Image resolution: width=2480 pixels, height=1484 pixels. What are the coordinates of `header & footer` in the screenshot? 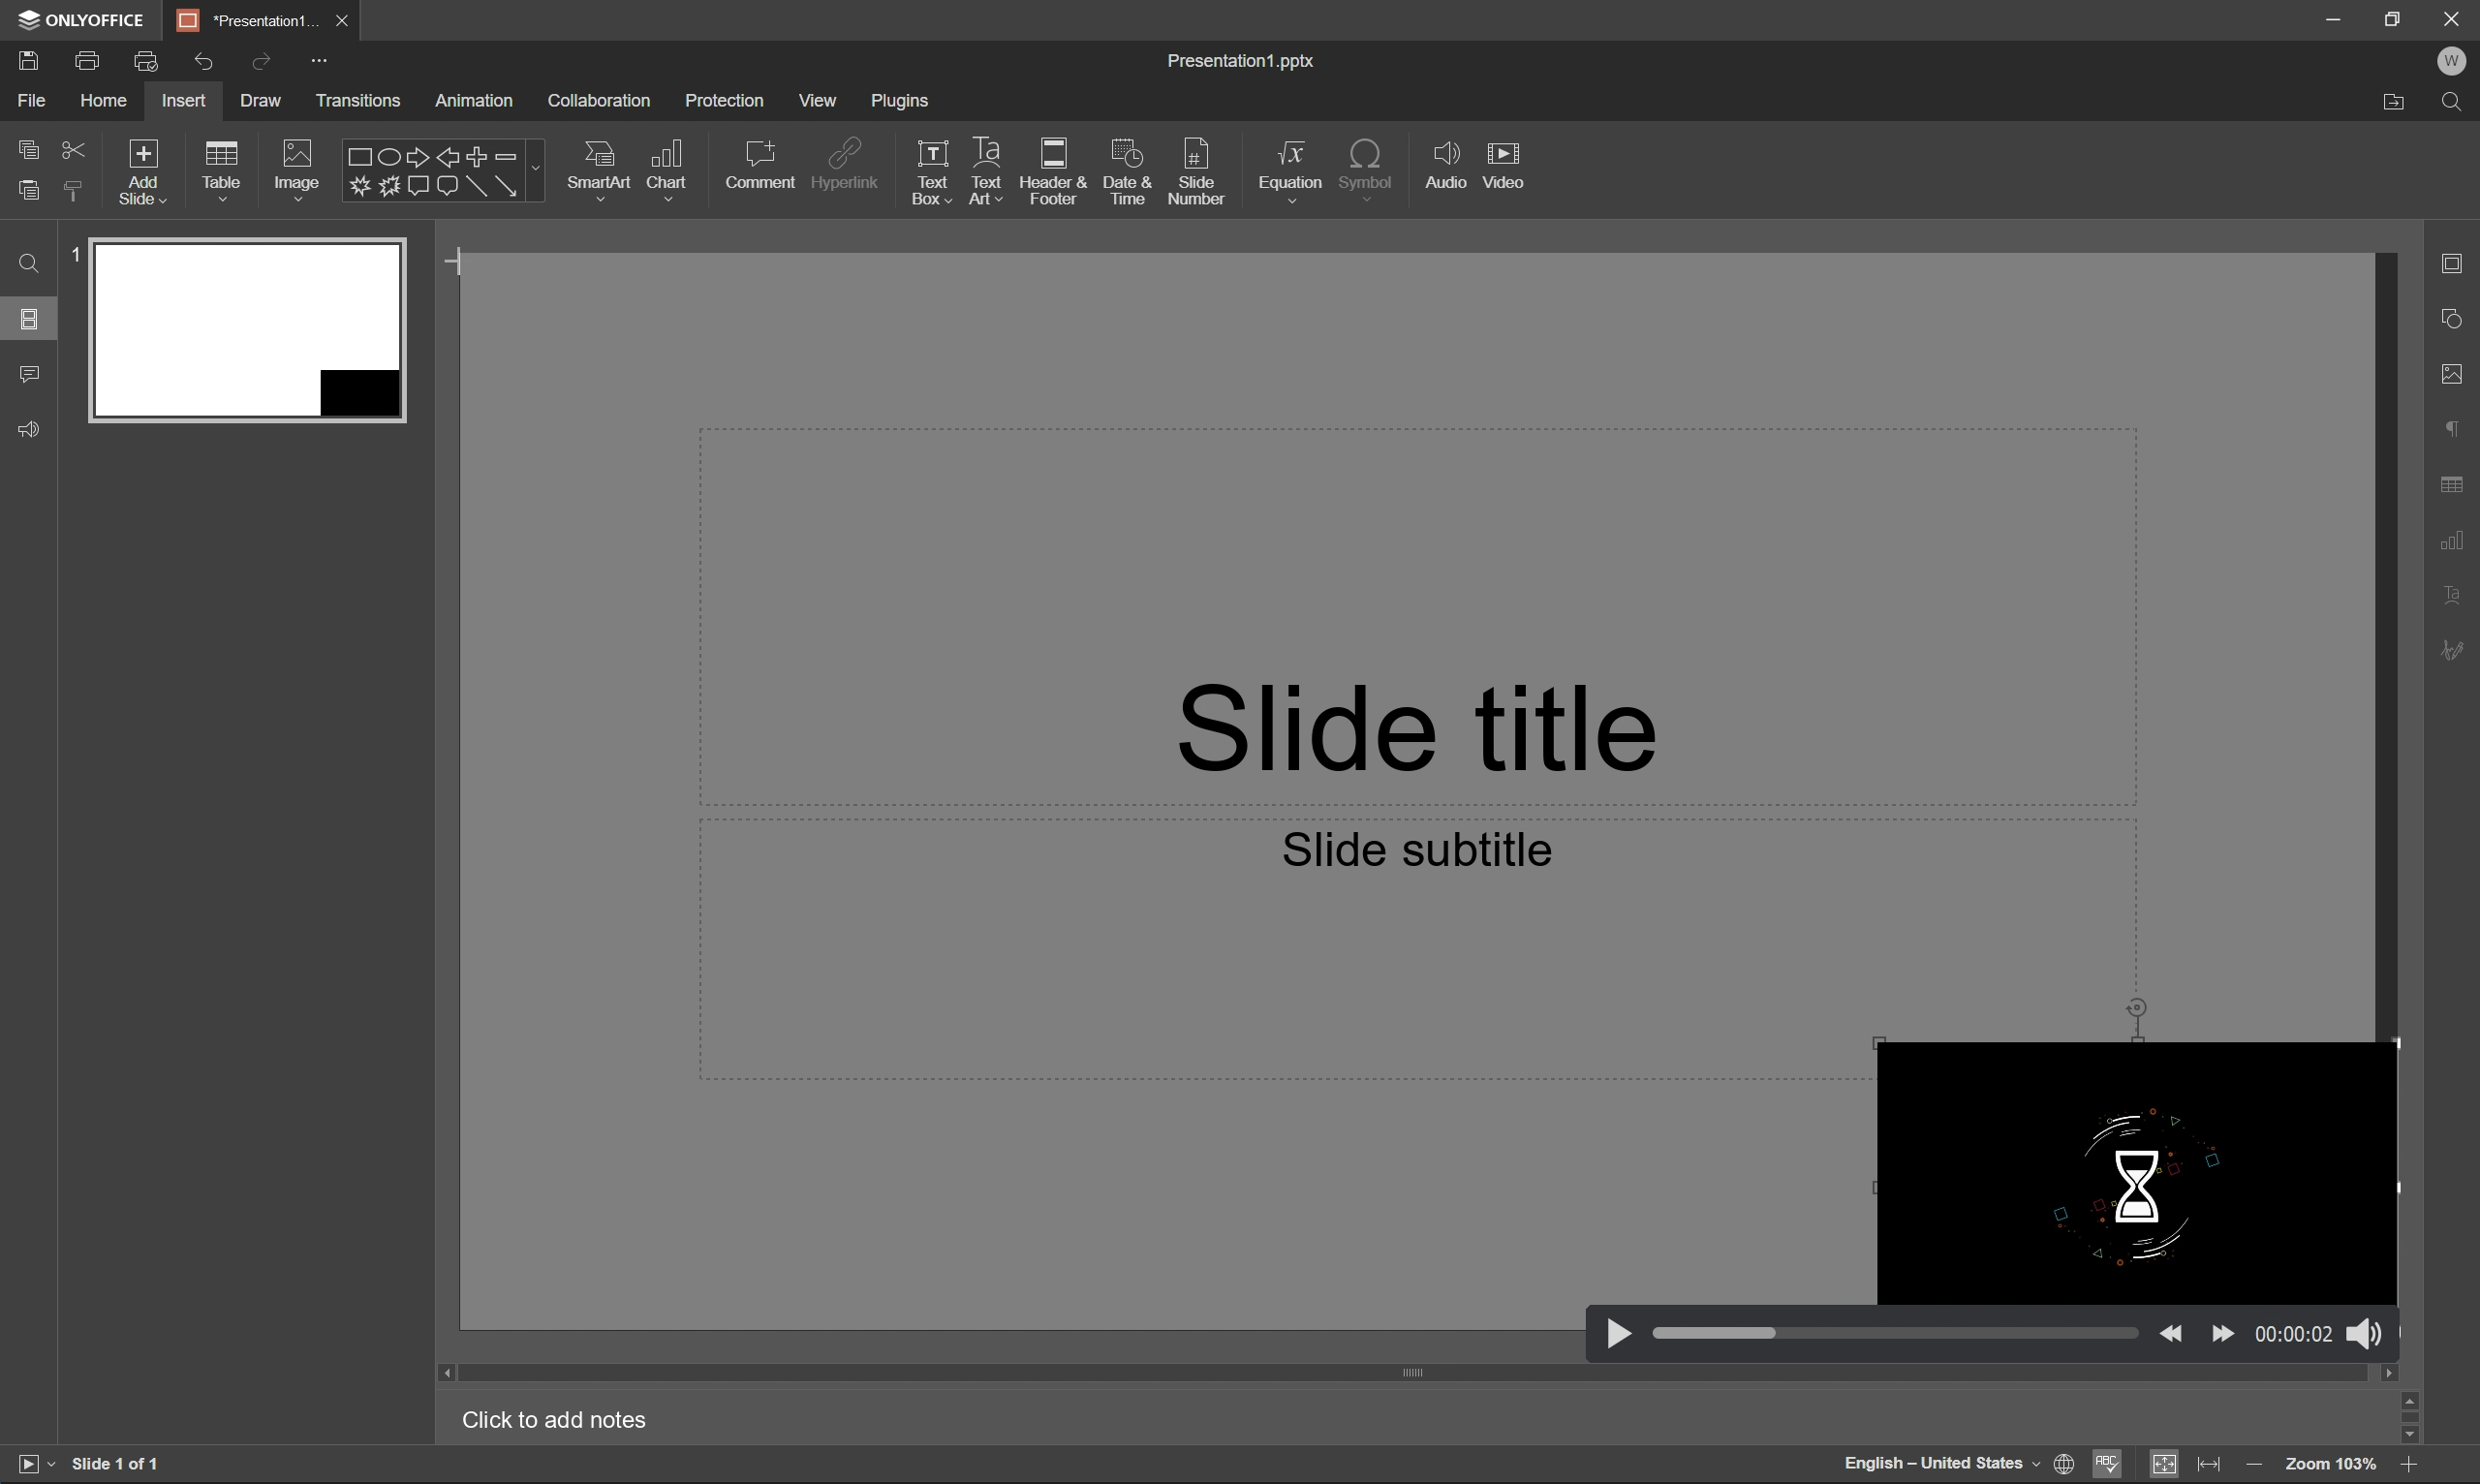 It's located at (1054, 173).